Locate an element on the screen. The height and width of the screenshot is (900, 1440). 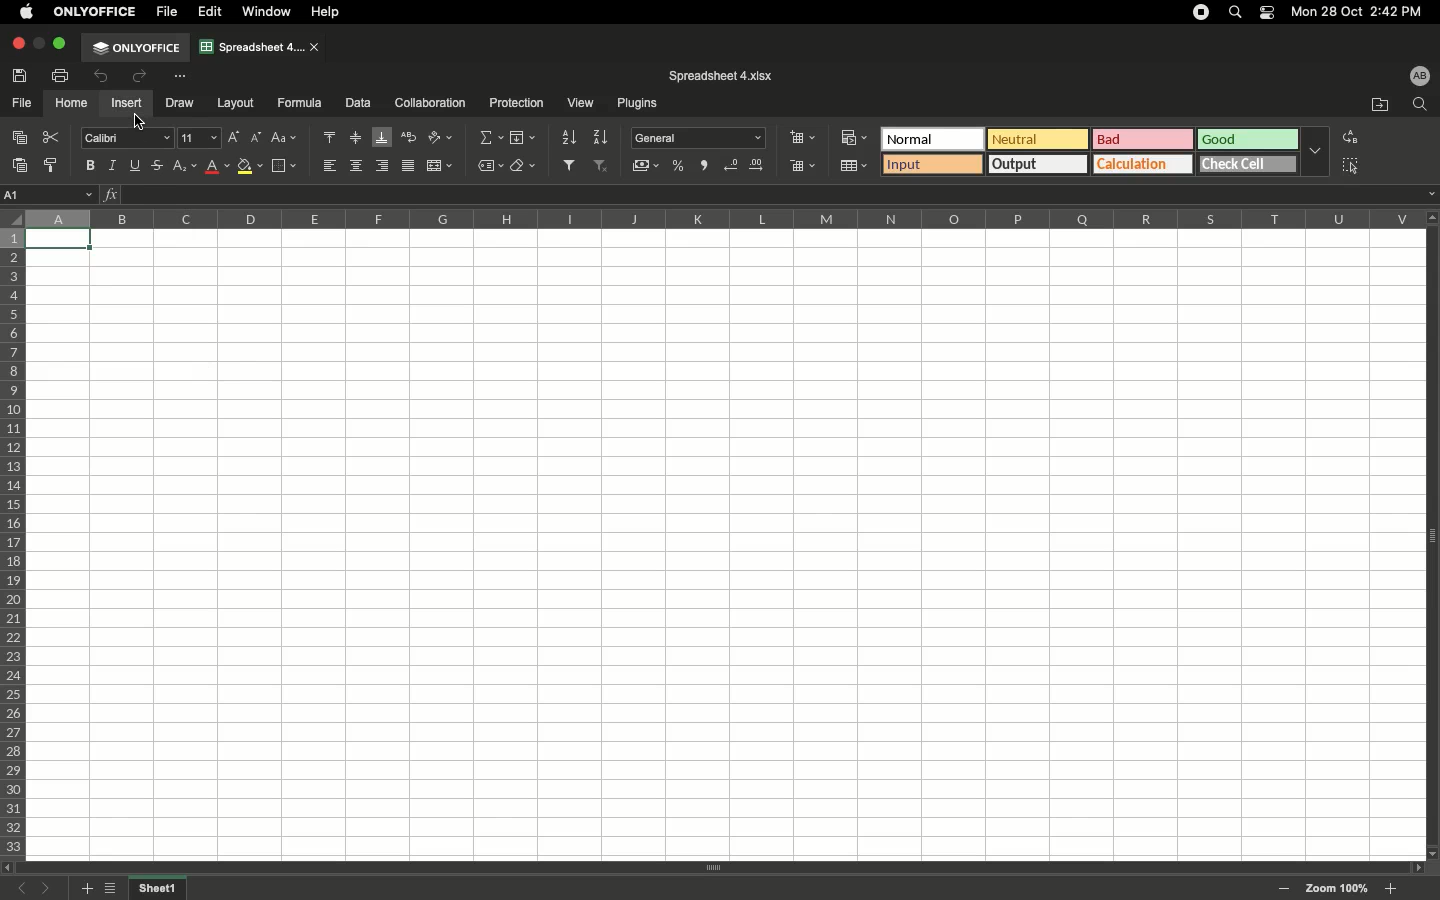
Italics is located at coordinates (113, 164).